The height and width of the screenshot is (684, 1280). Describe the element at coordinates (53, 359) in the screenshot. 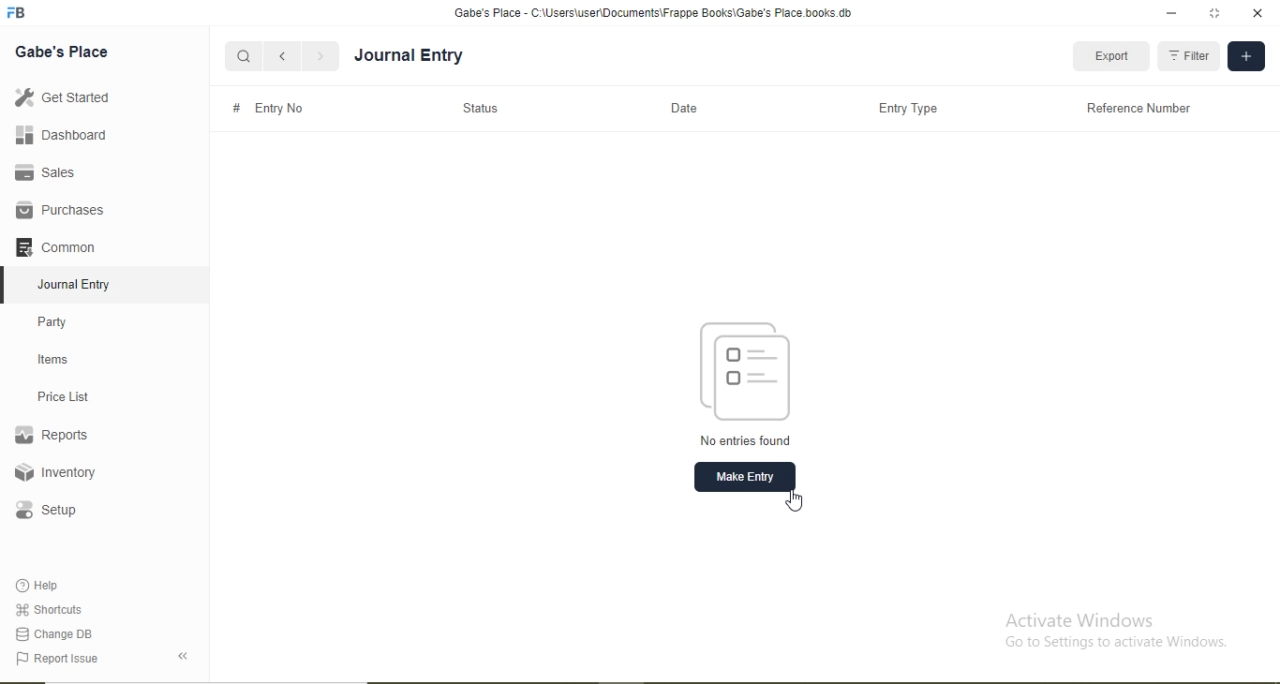

I see `Items` at that location.